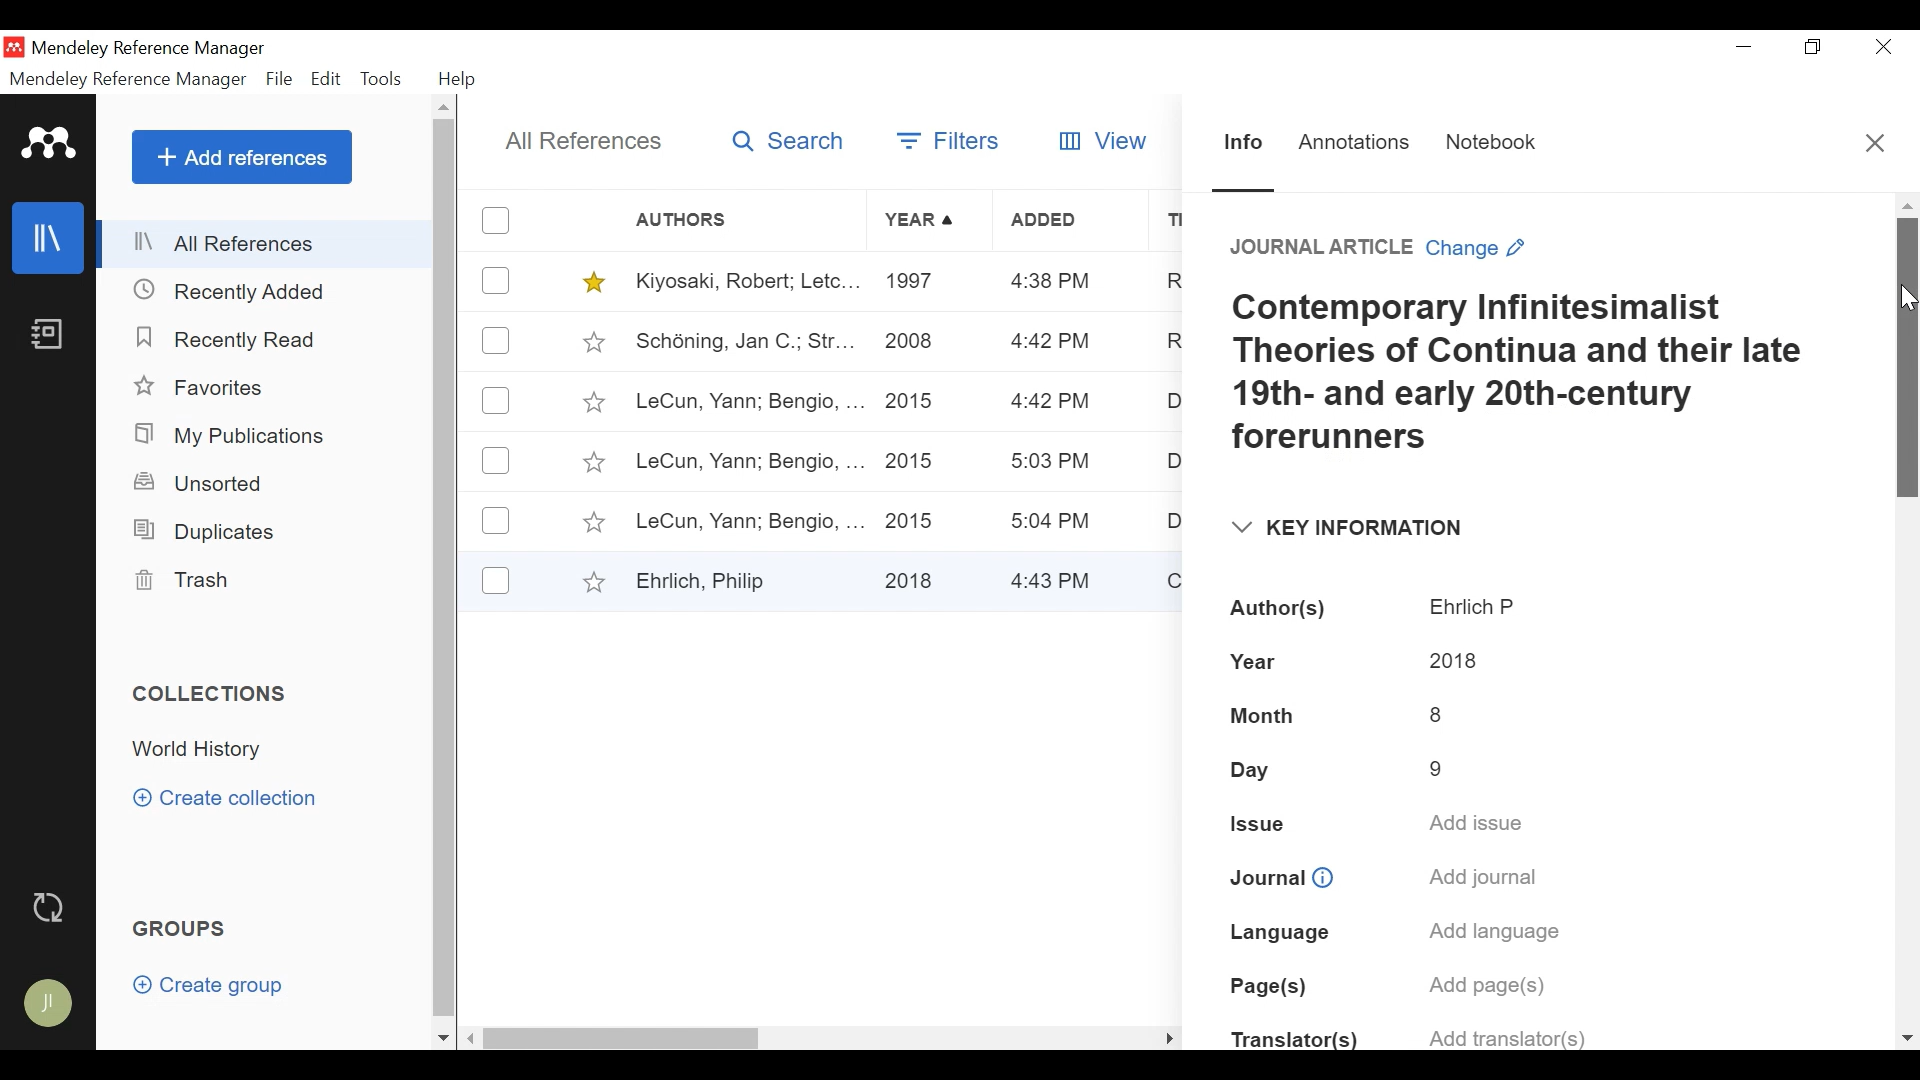 This screenshot has width=1920, height=1080. I want to click on Ehrlich P, so click(1475, 608).